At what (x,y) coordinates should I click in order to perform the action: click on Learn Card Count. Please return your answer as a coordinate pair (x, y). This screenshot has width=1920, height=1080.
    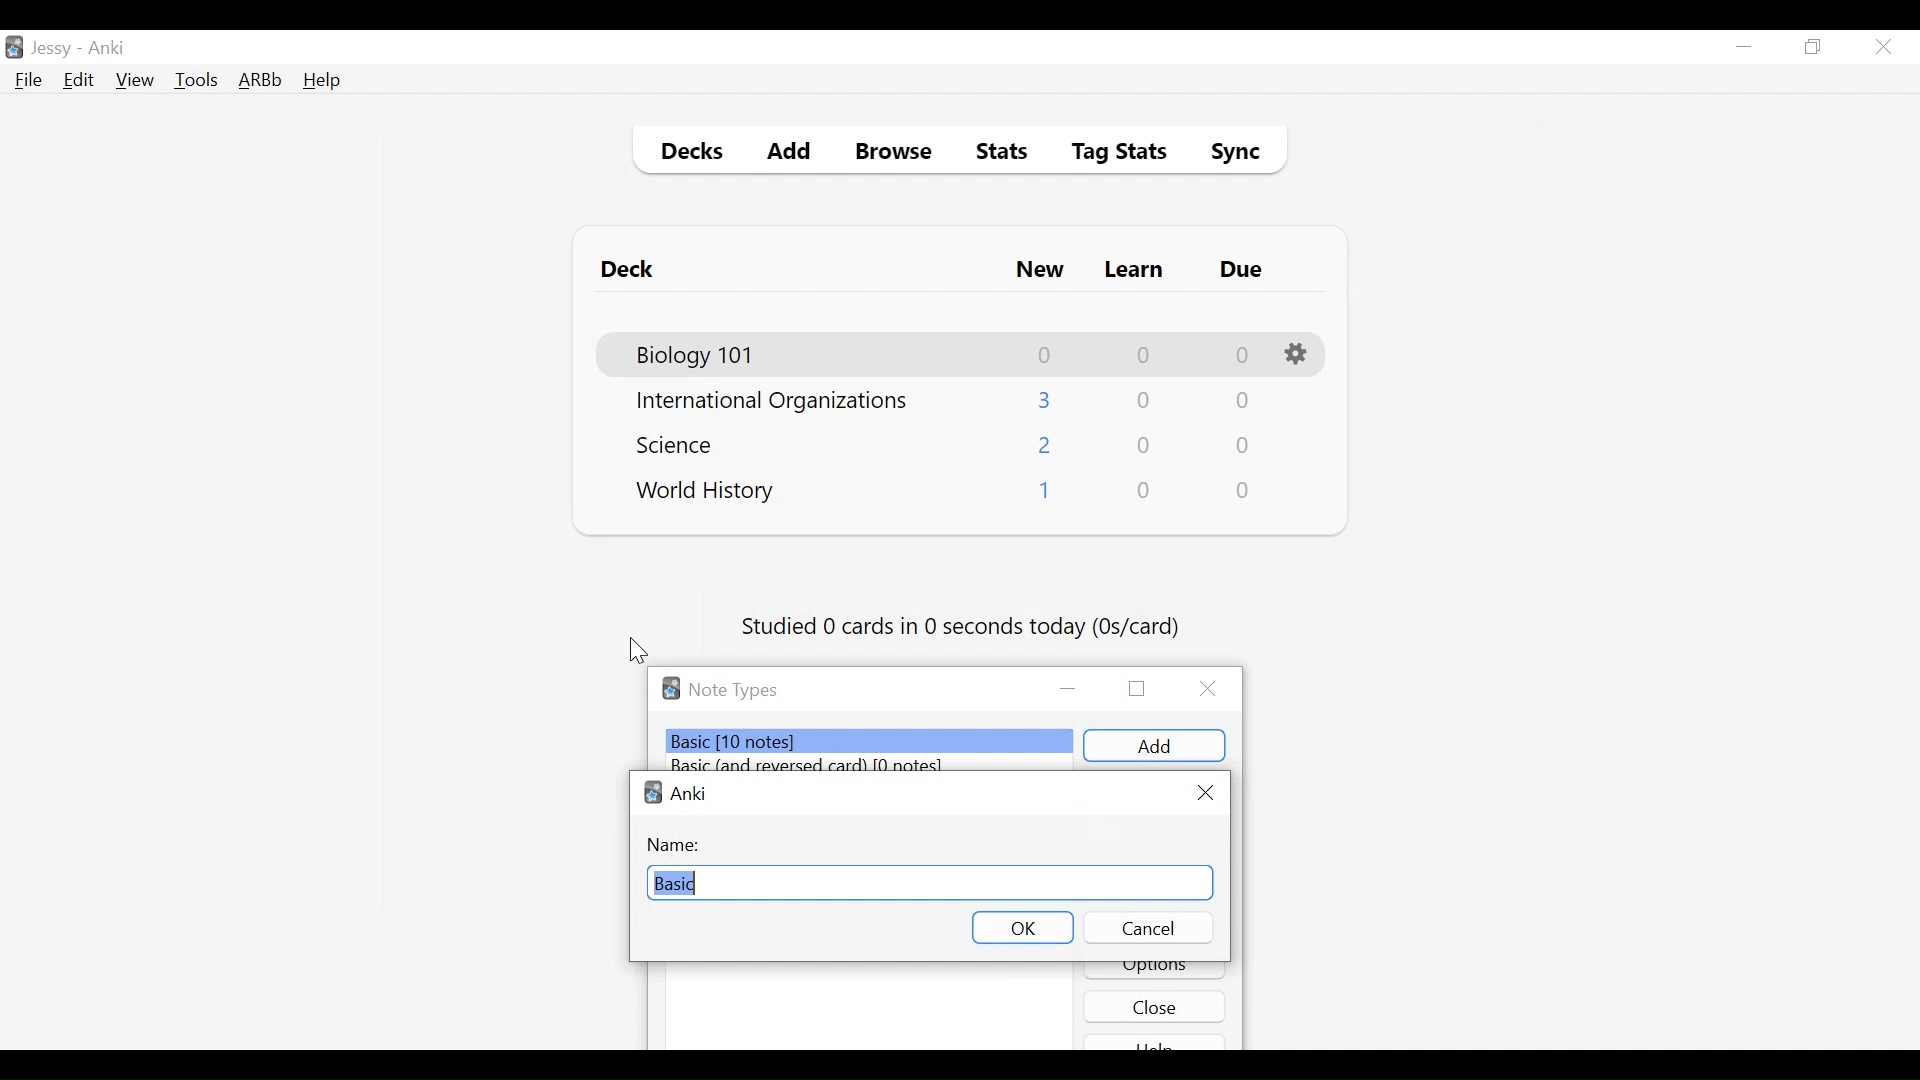
    Looking at the image, I should click on (1145, 446).